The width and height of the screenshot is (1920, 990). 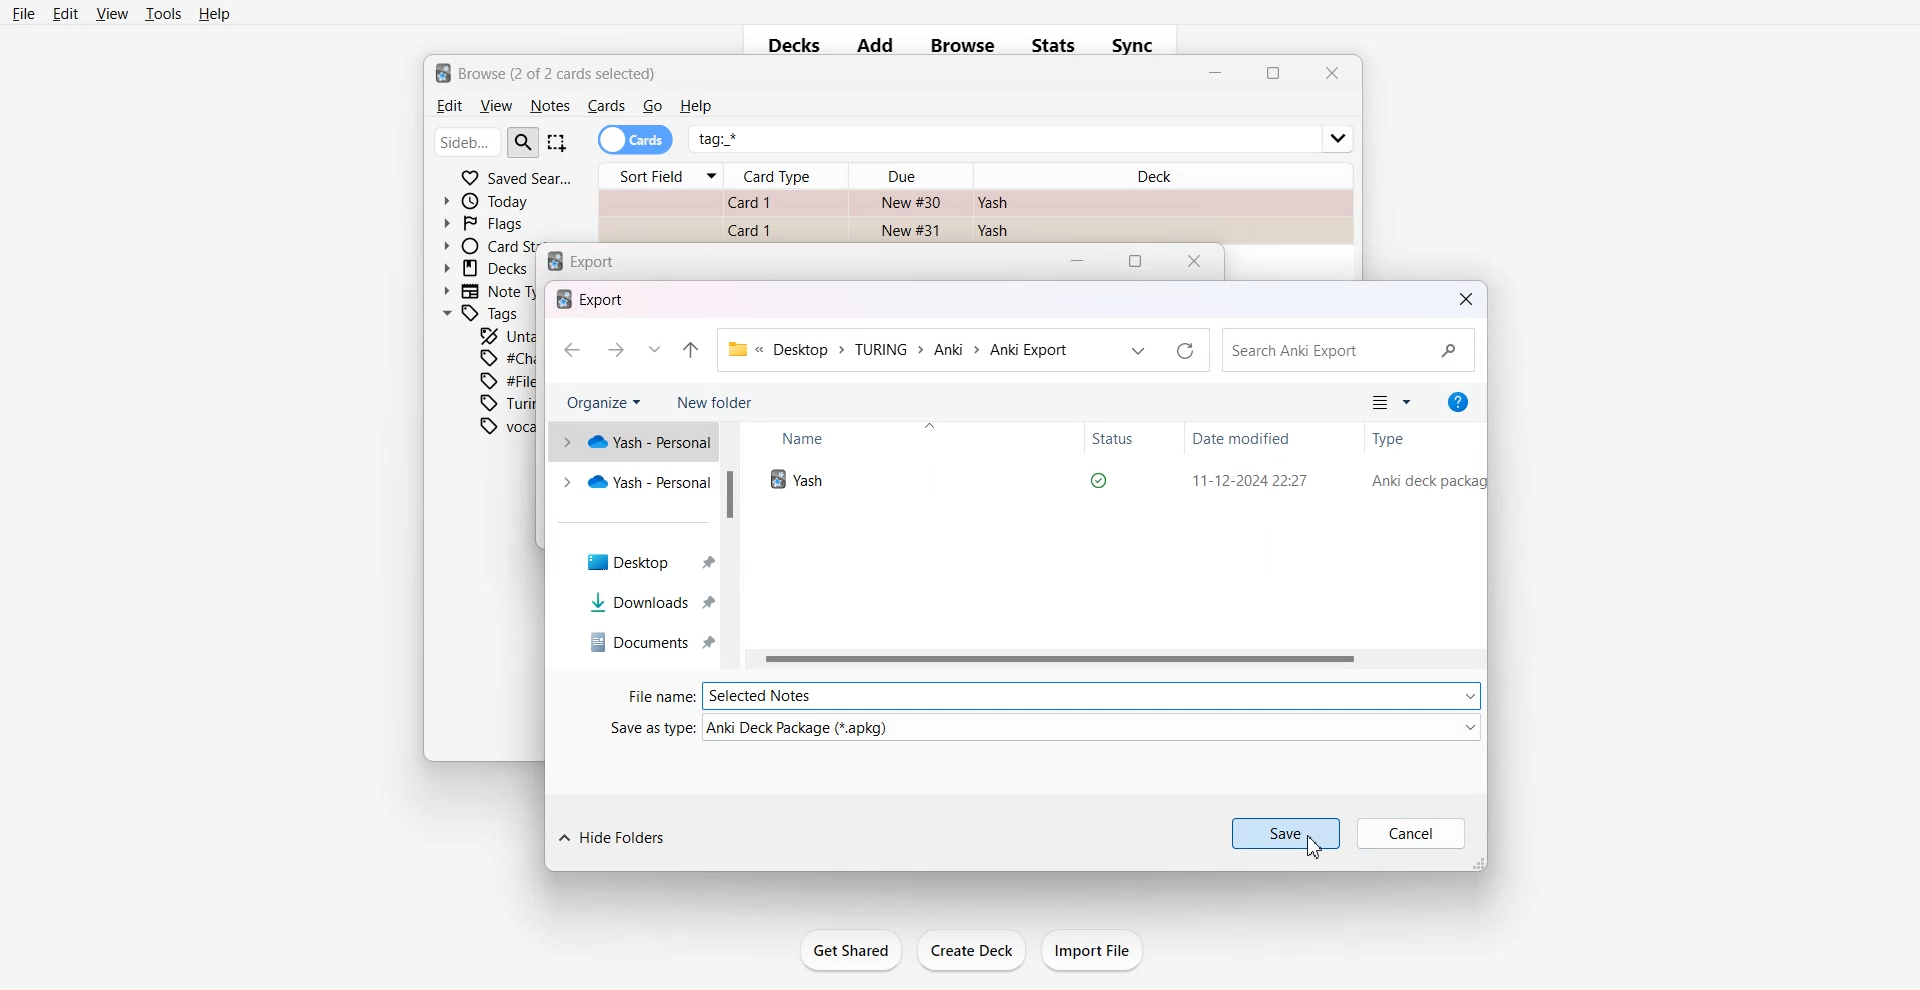 I want to click on Get Help, so click(x=1453, y=402).